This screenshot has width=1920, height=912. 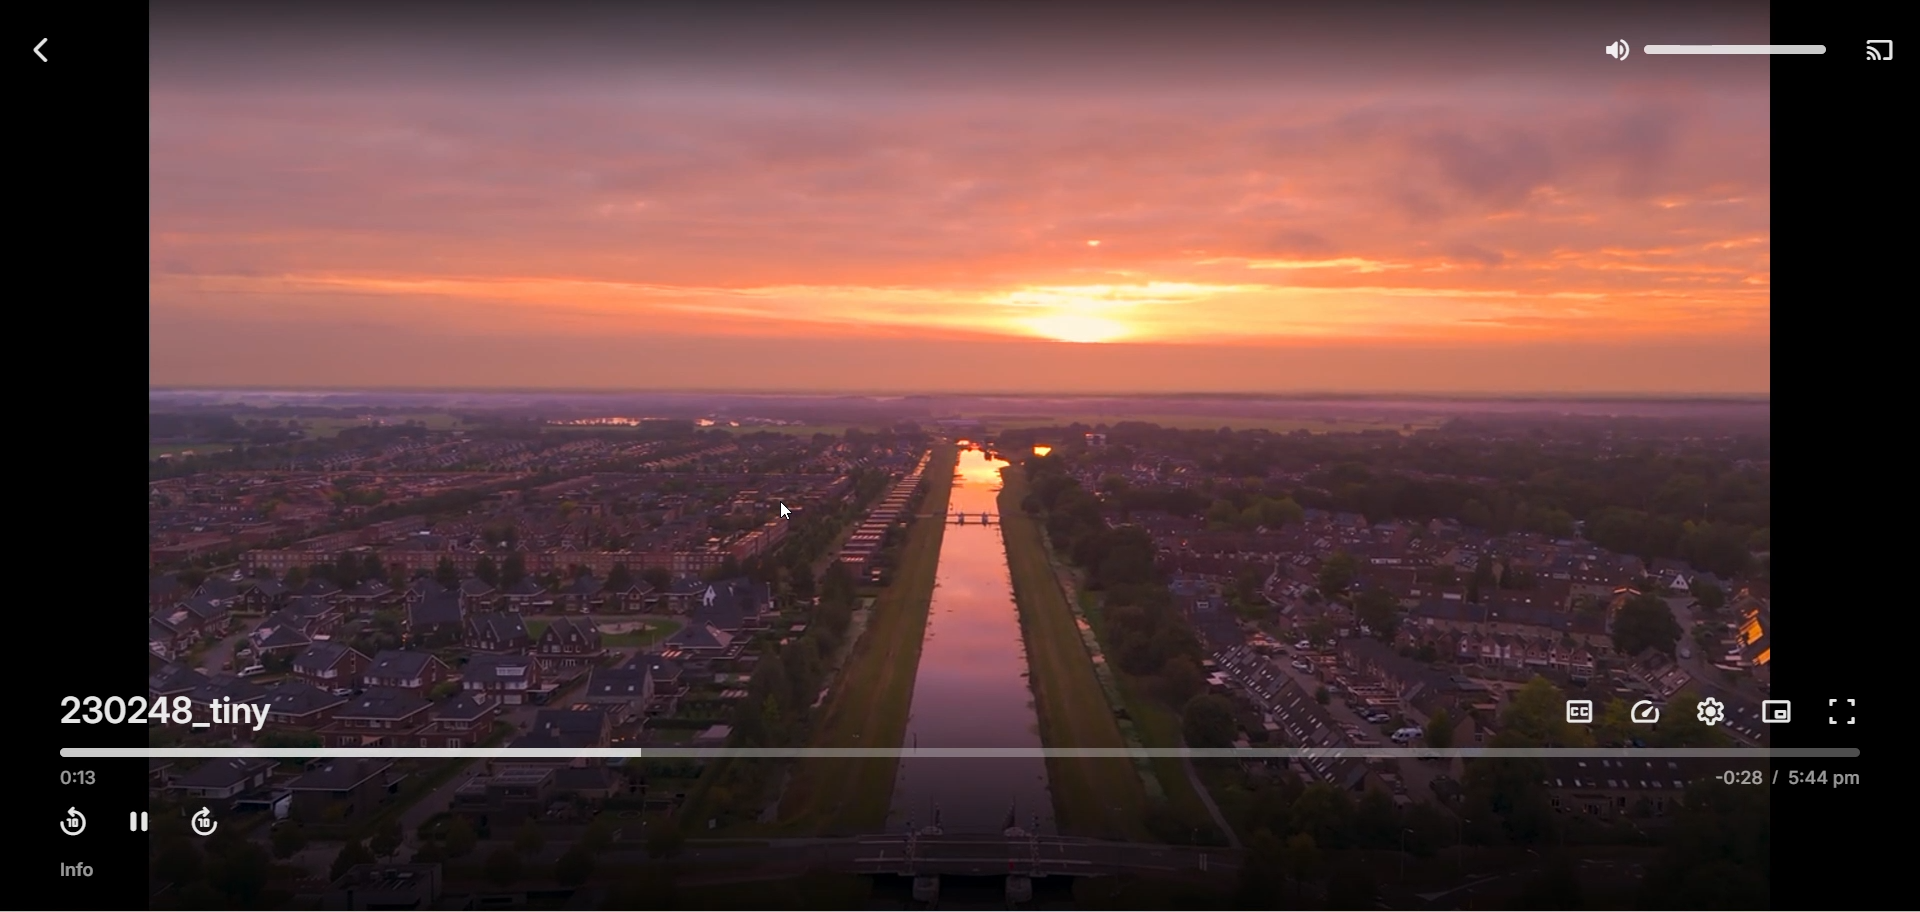 I want to click on playback speed, so click(x=1647, y=711).